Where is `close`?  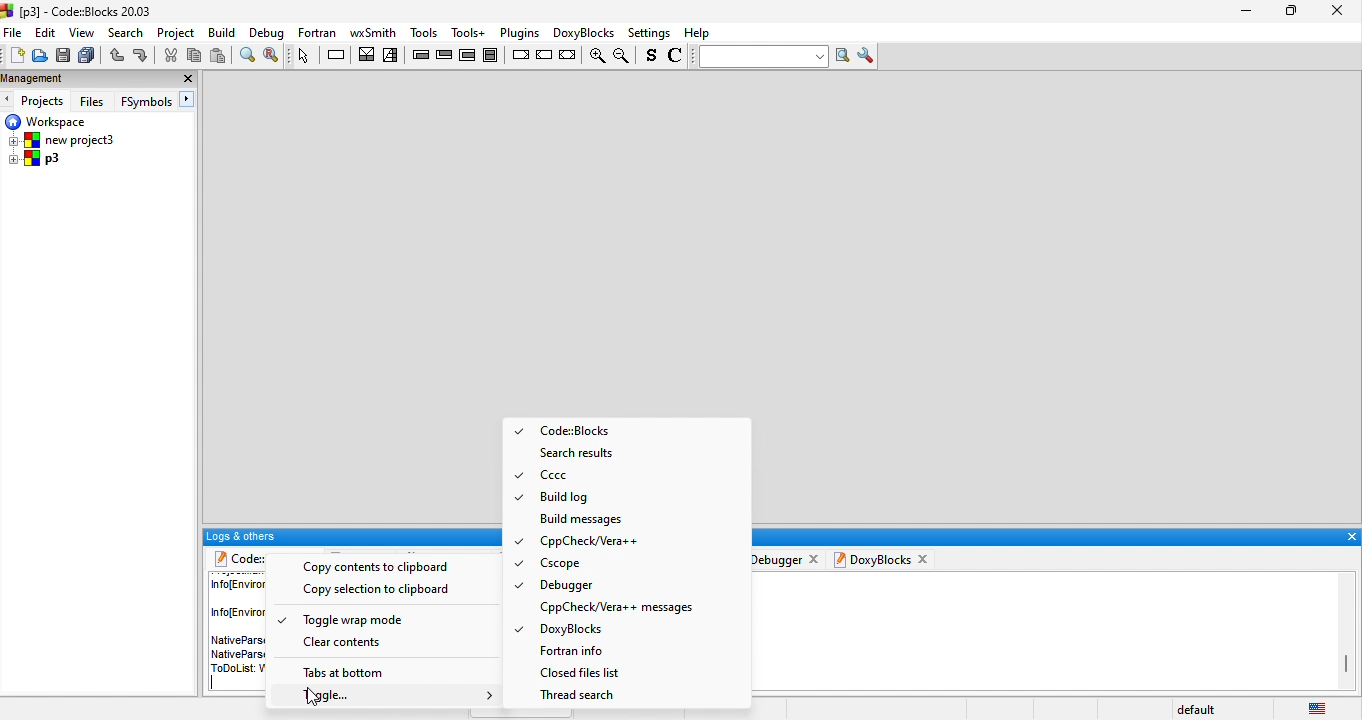 close is located at coordinates (926, 559).